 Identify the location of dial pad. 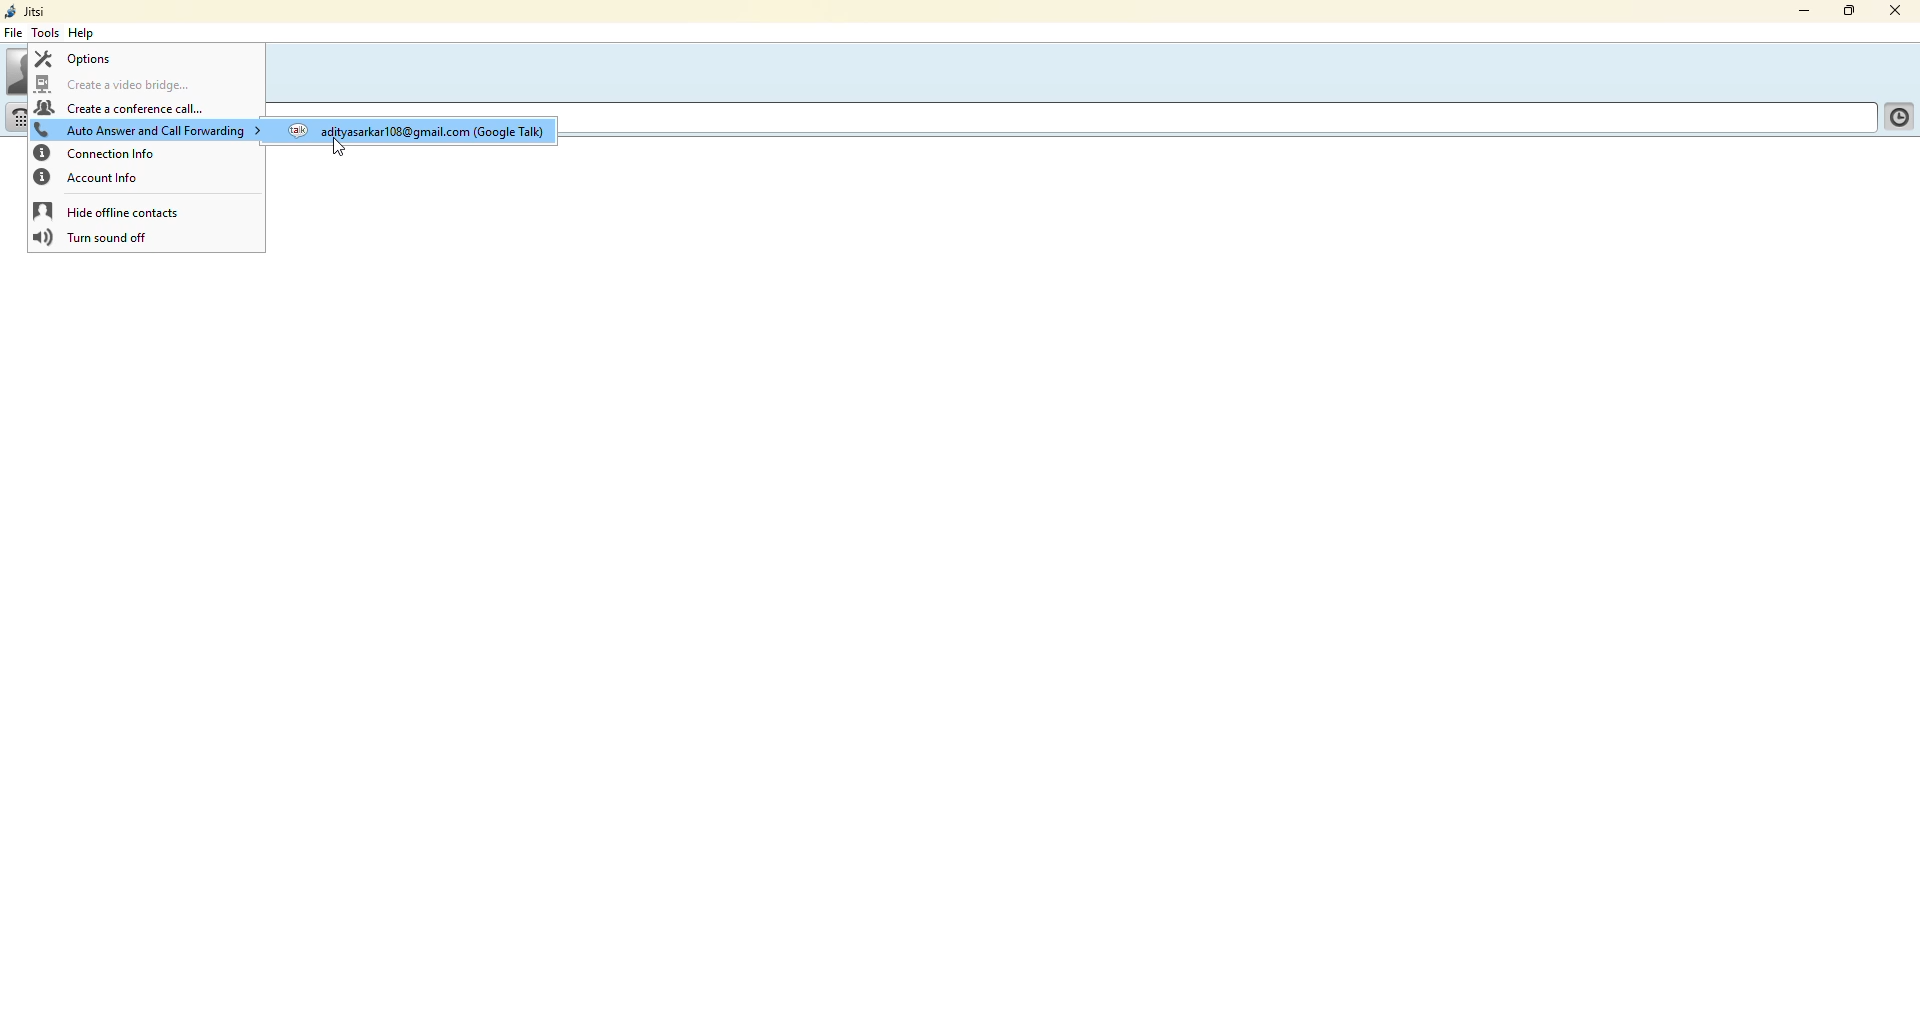
(22, 118).